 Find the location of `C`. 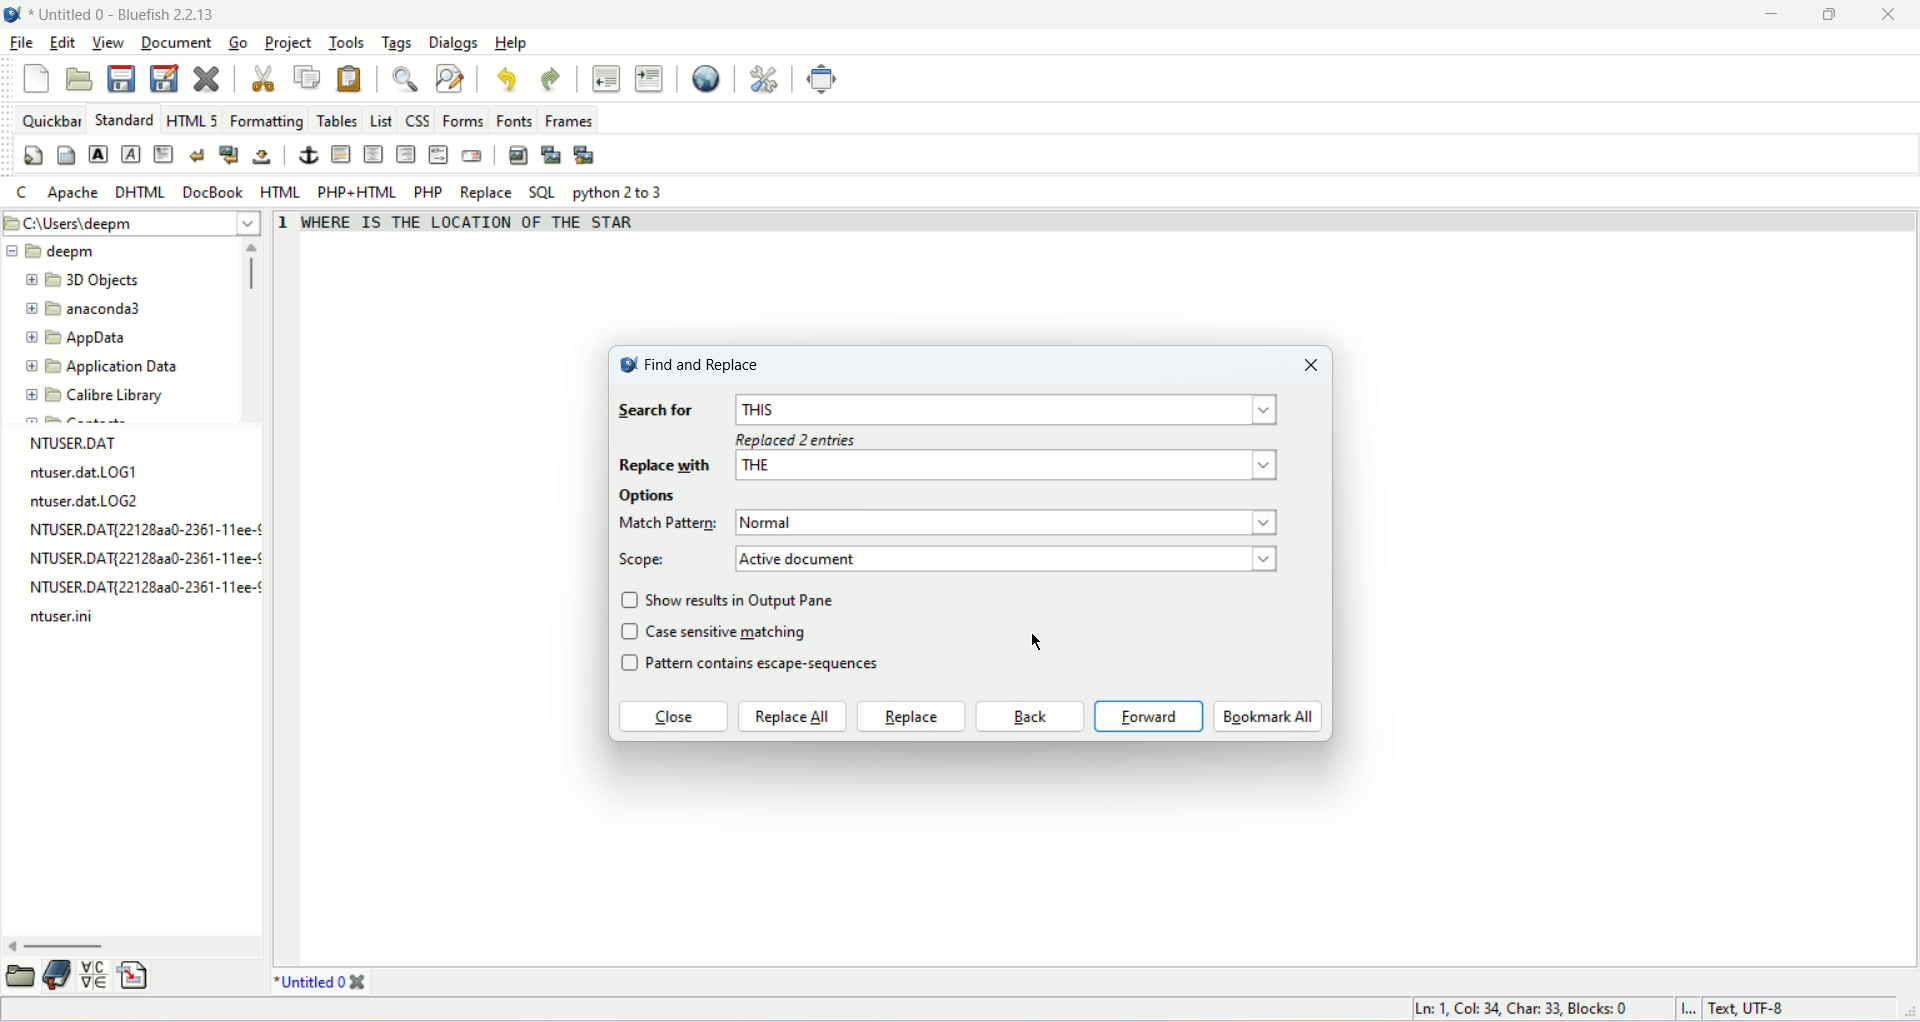

C is located at coordinates (24, 195).